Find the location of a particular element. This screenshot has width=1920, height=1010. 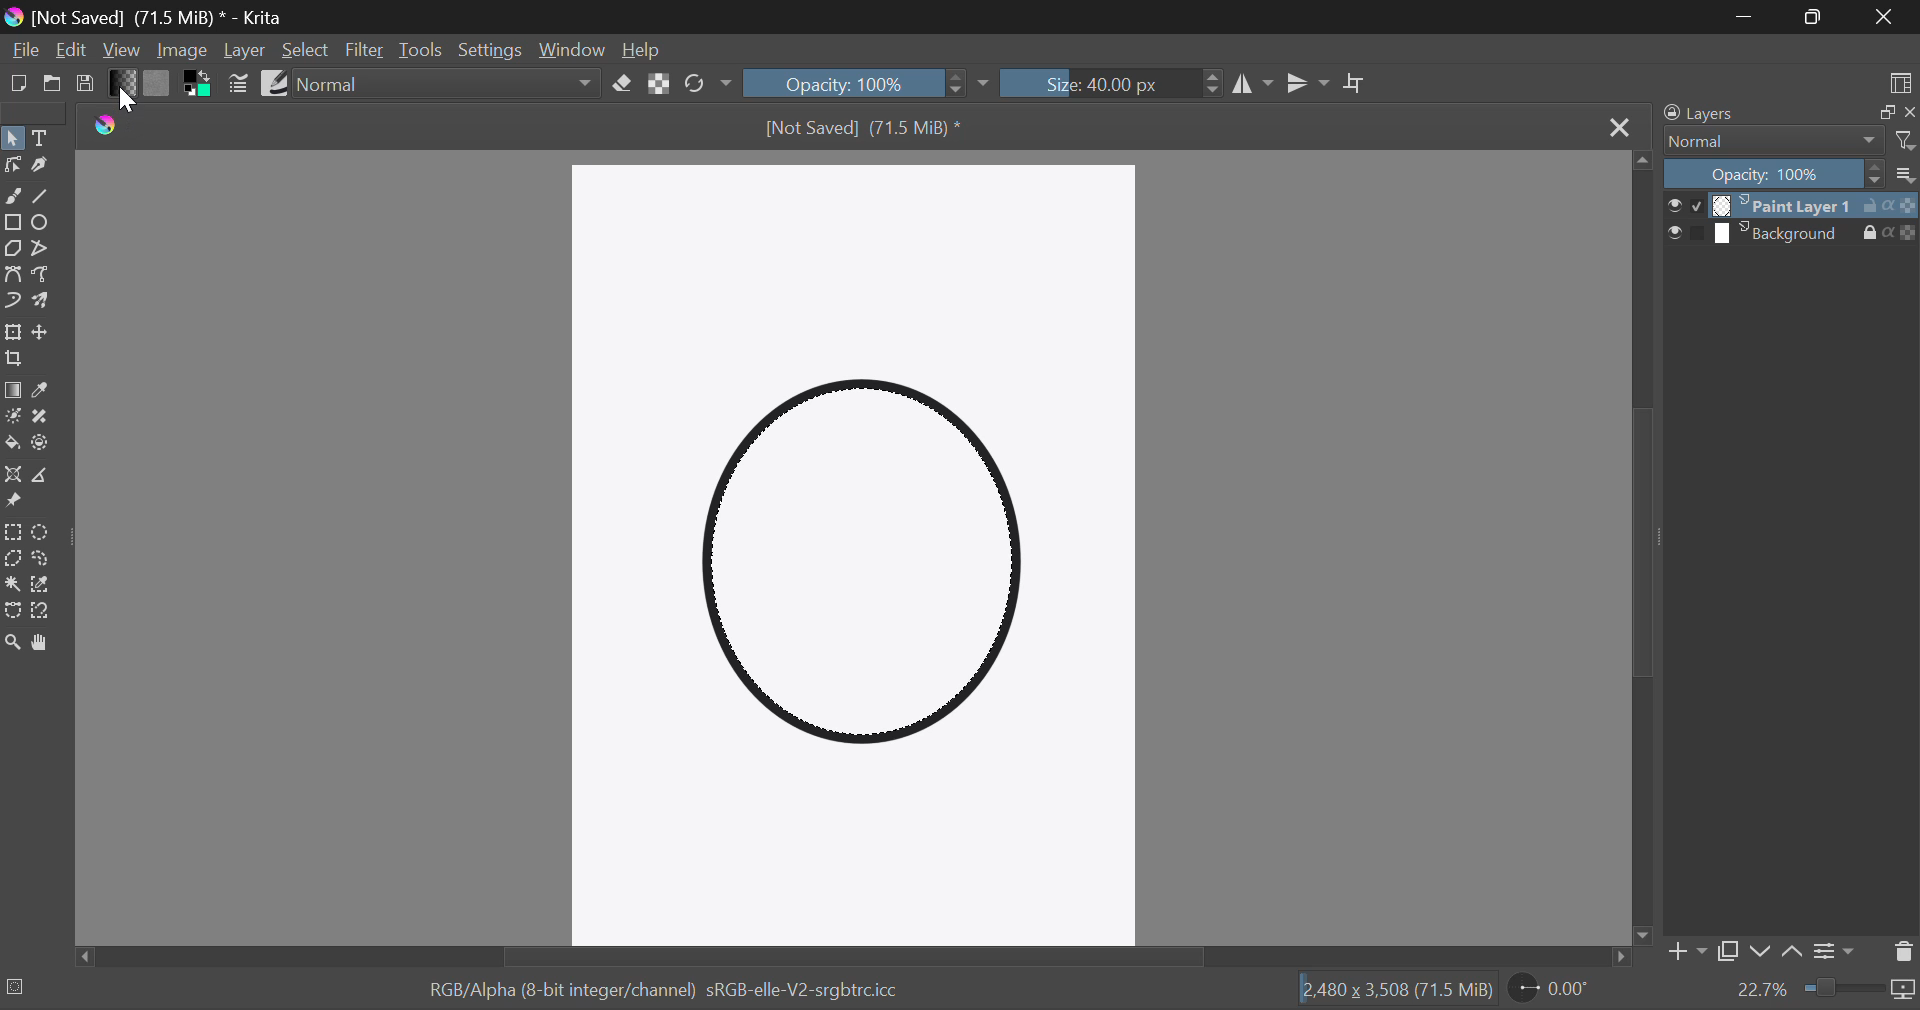

Blending Modes is located at coordinates (445, 82).